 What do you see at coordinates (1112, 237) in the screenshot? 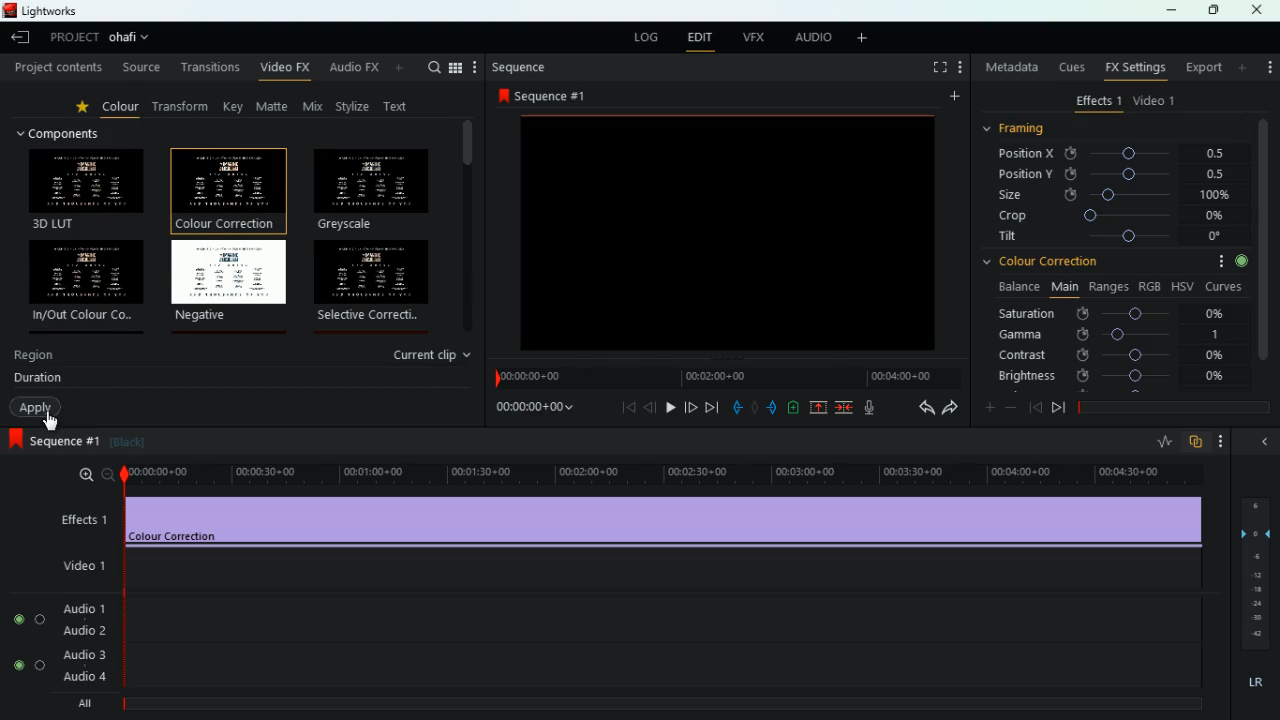
I see `tilt` at bounding box center [1112, 237].